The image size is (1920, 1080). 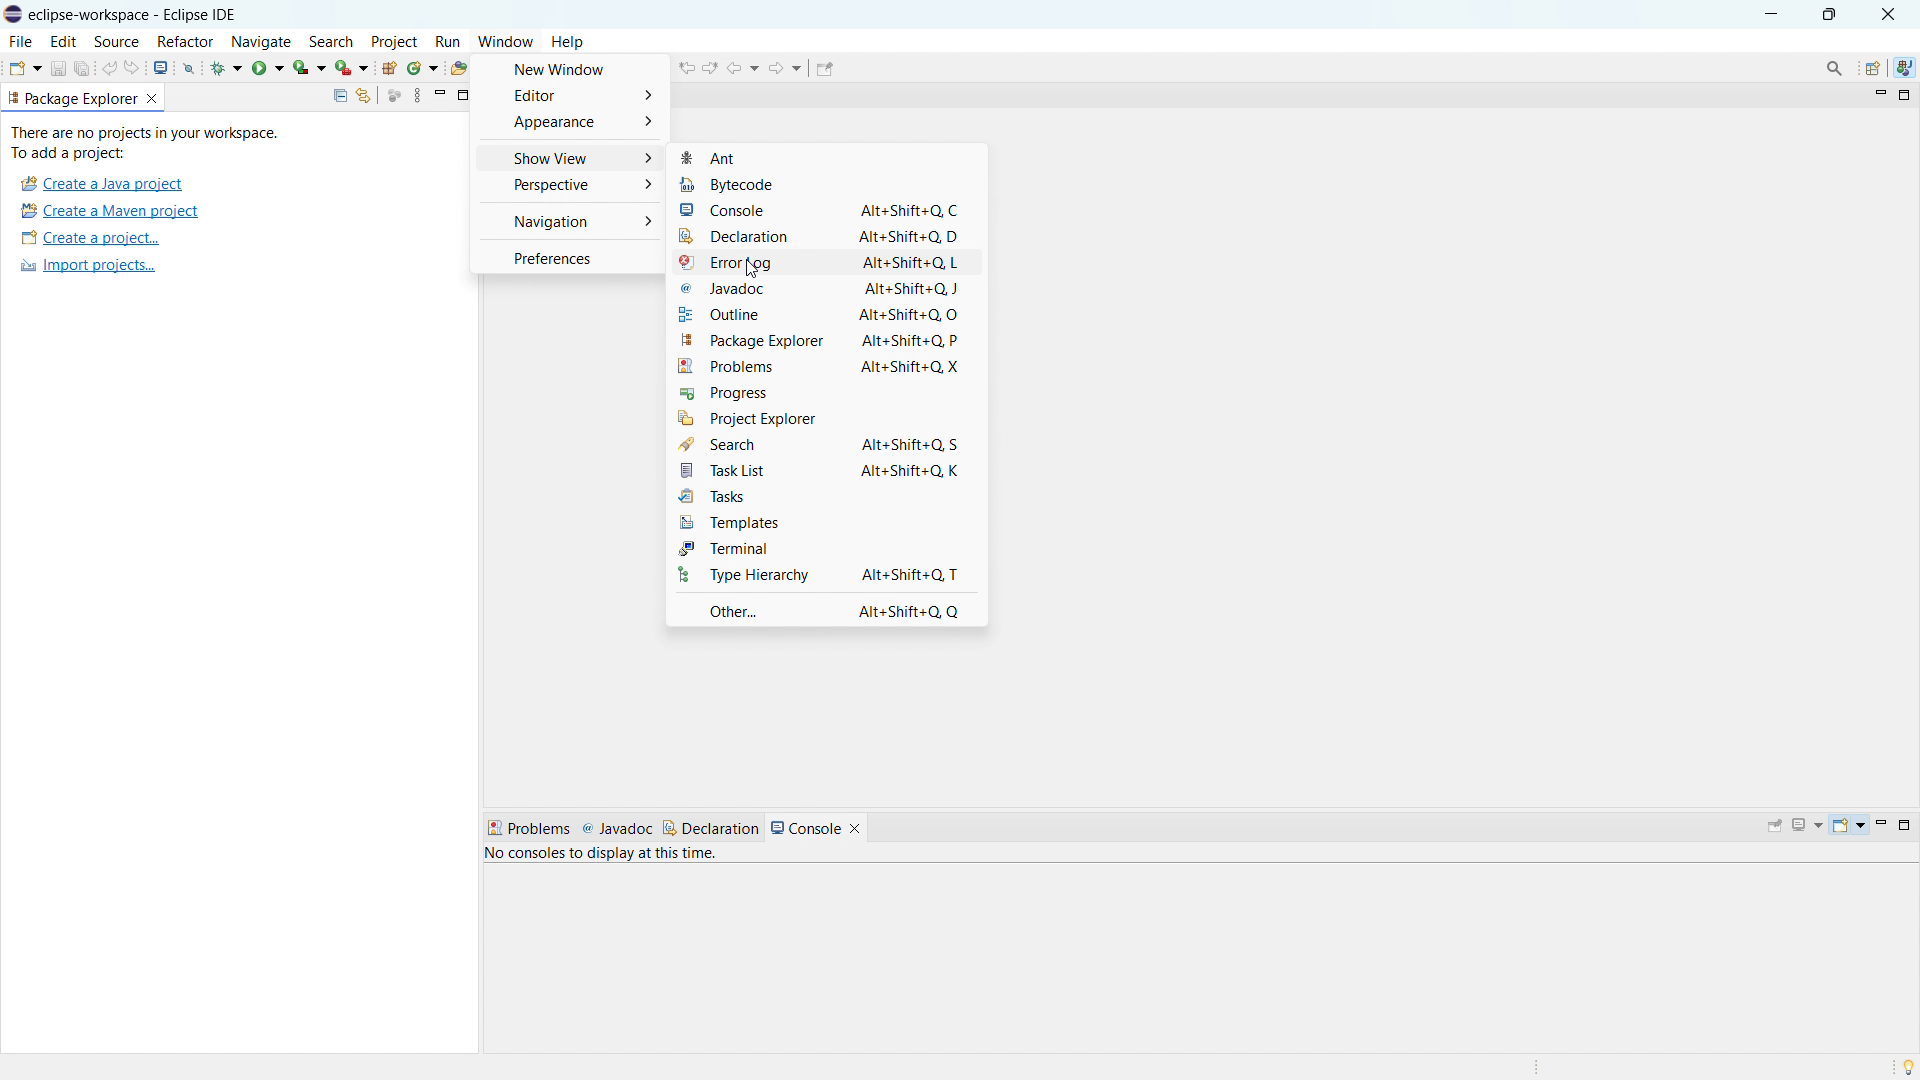 I want to click on minimize, so click(x=439, y=94).